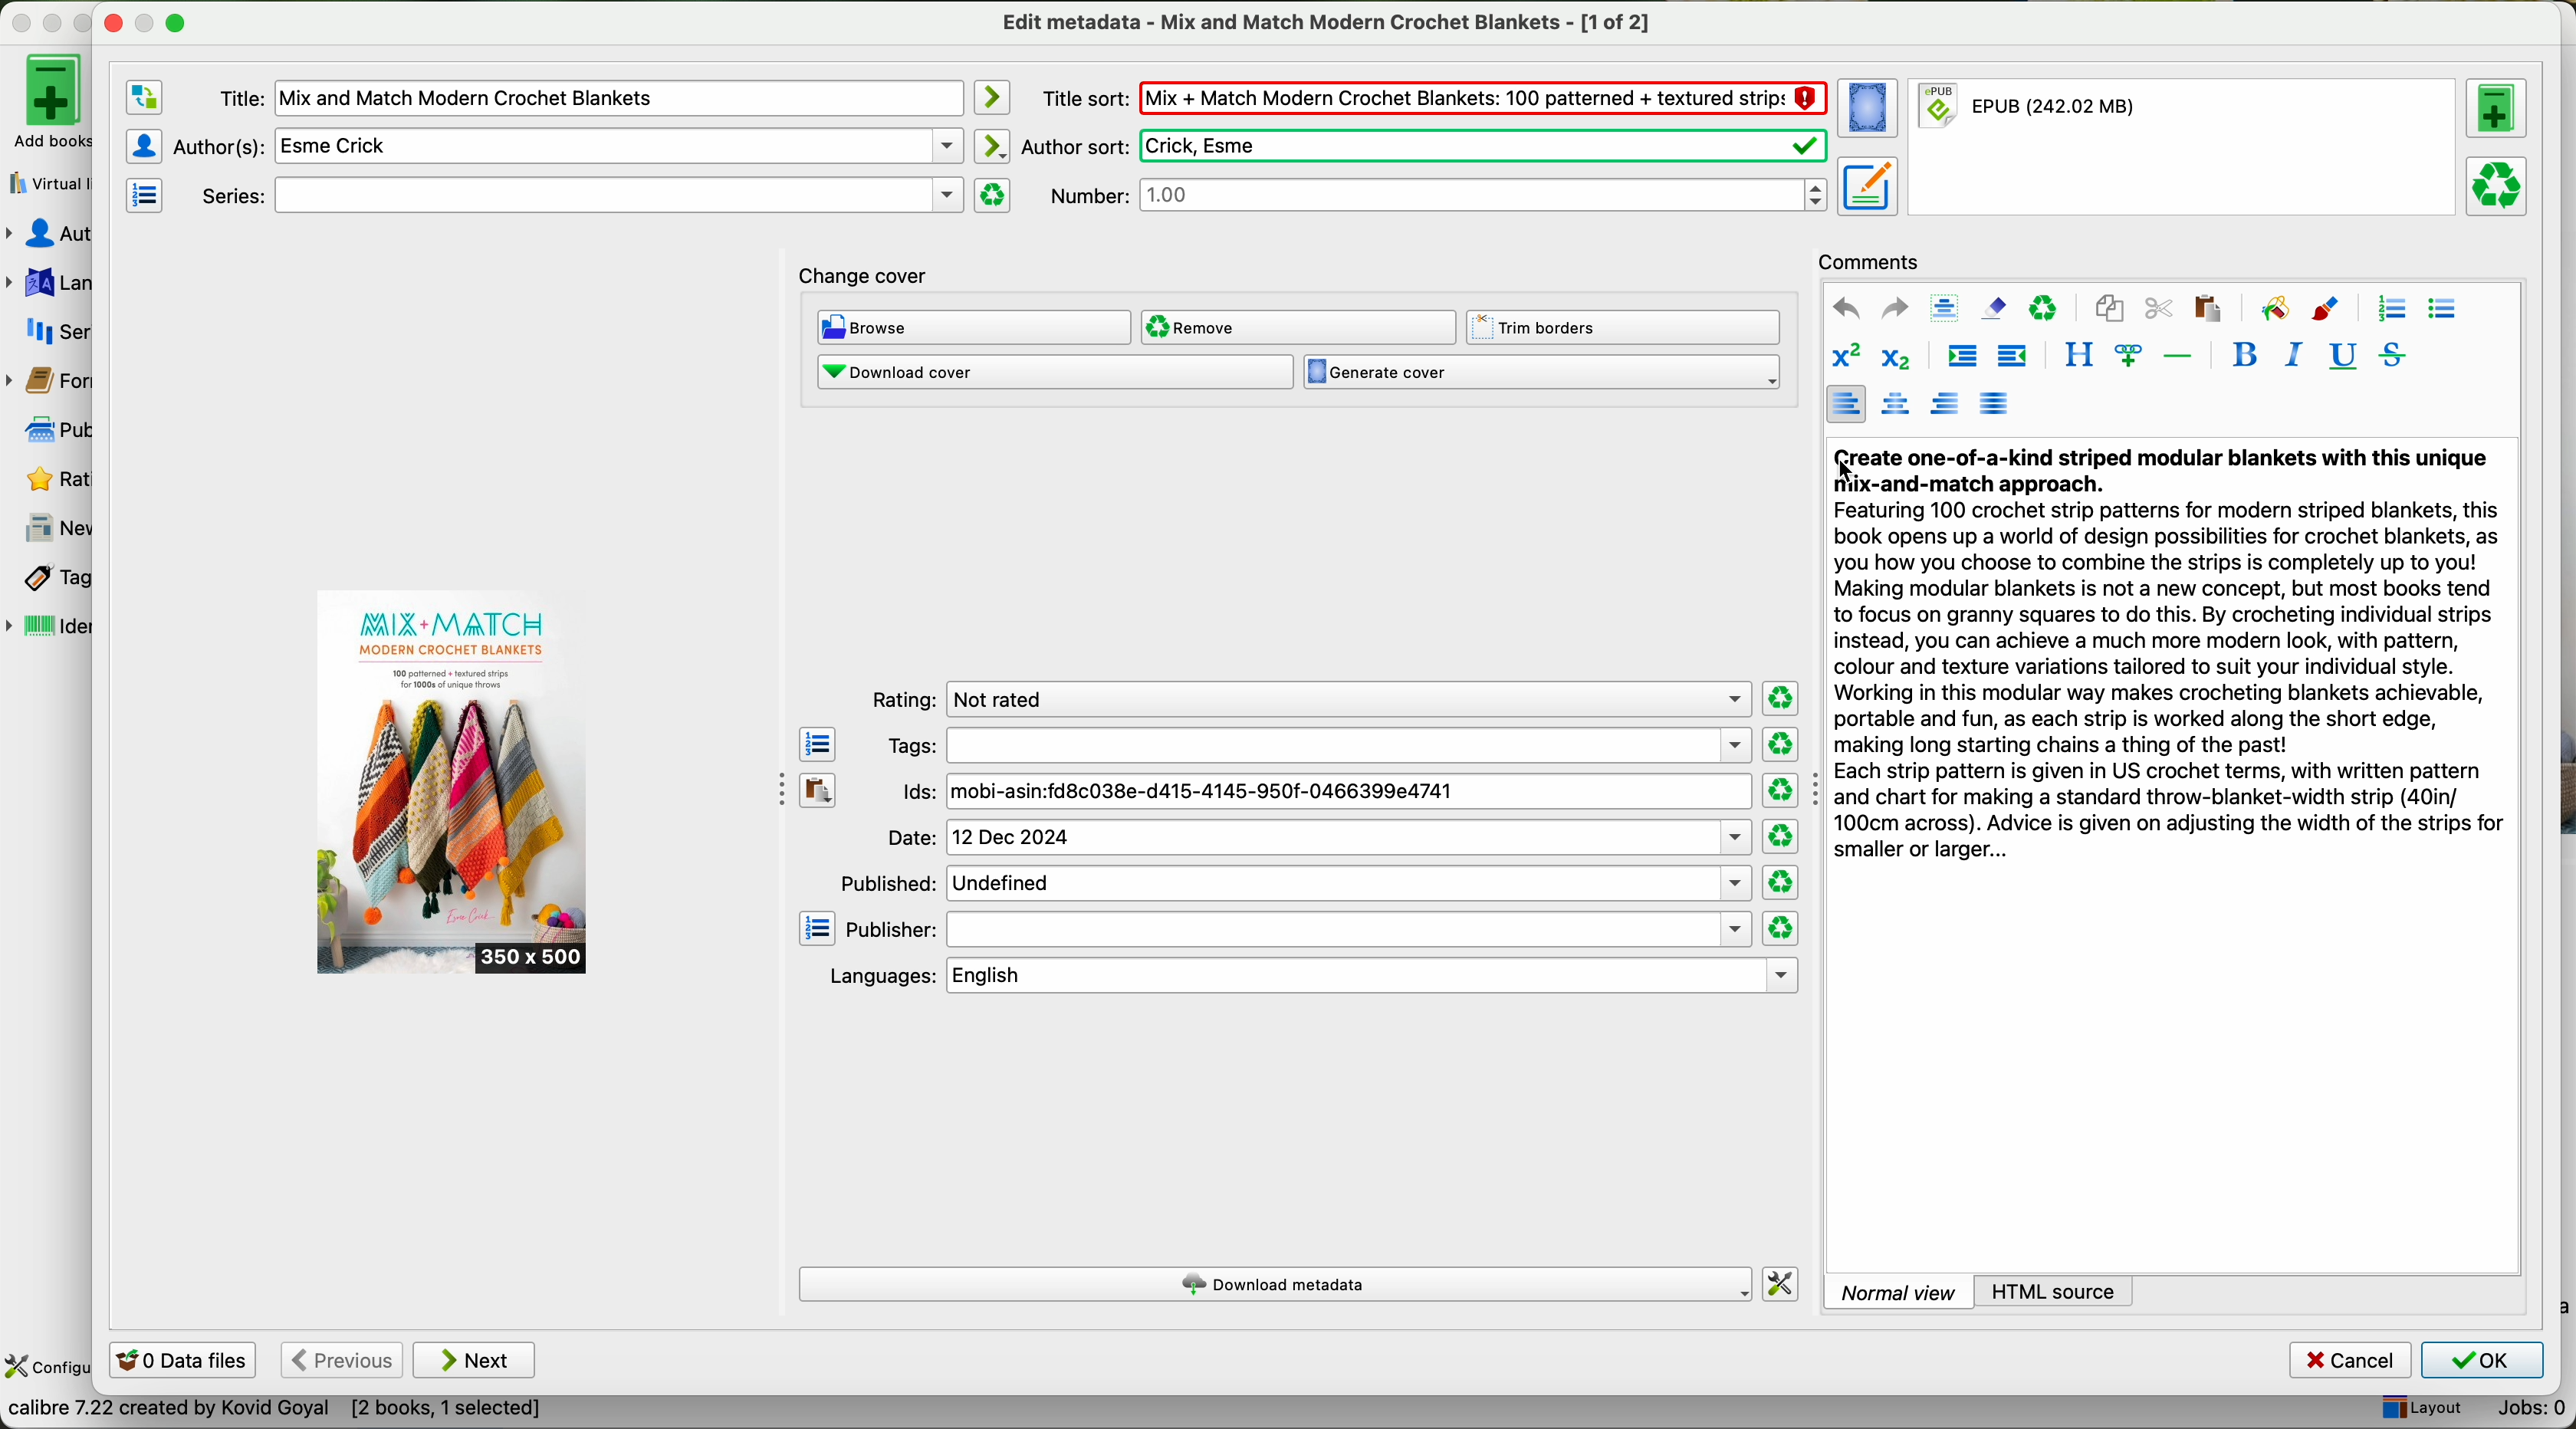 This screenshot has width=2576, height=1429. What do you see at coordinates (2289, 354) in the screenshot?
I see `italic` at bounding box center [2289, 354].